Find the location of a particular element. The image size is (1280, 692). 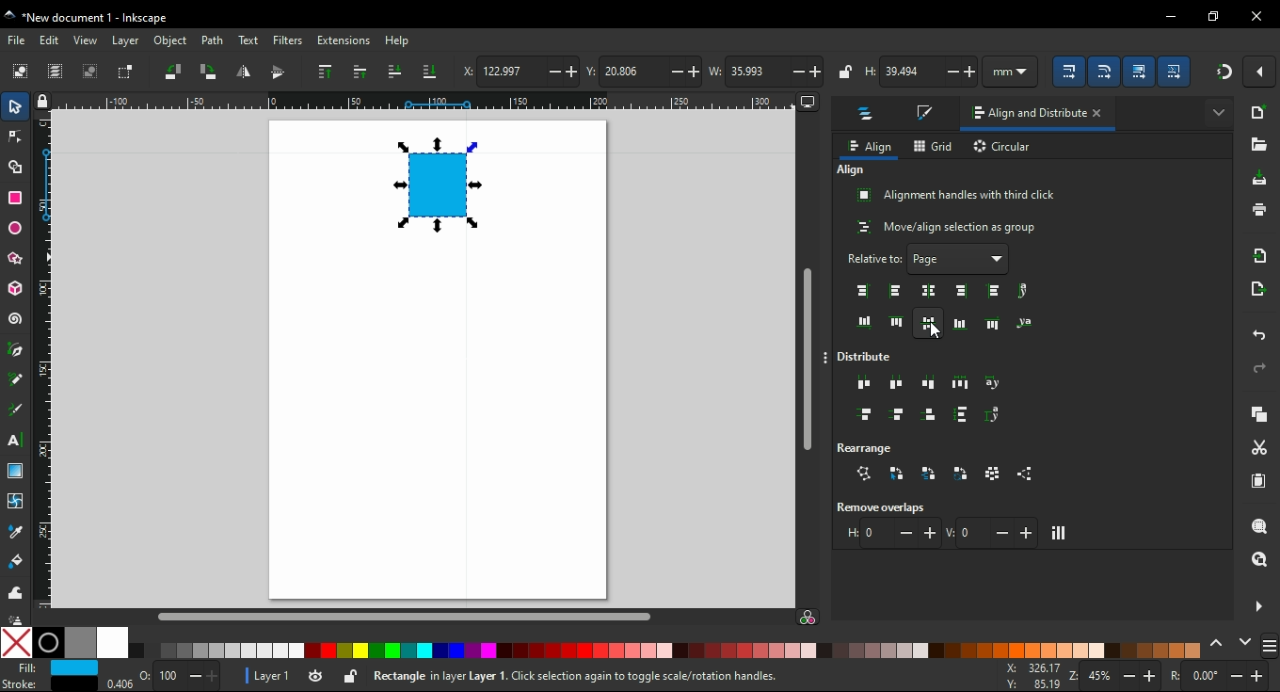

help is located at coordinates (398, 41).